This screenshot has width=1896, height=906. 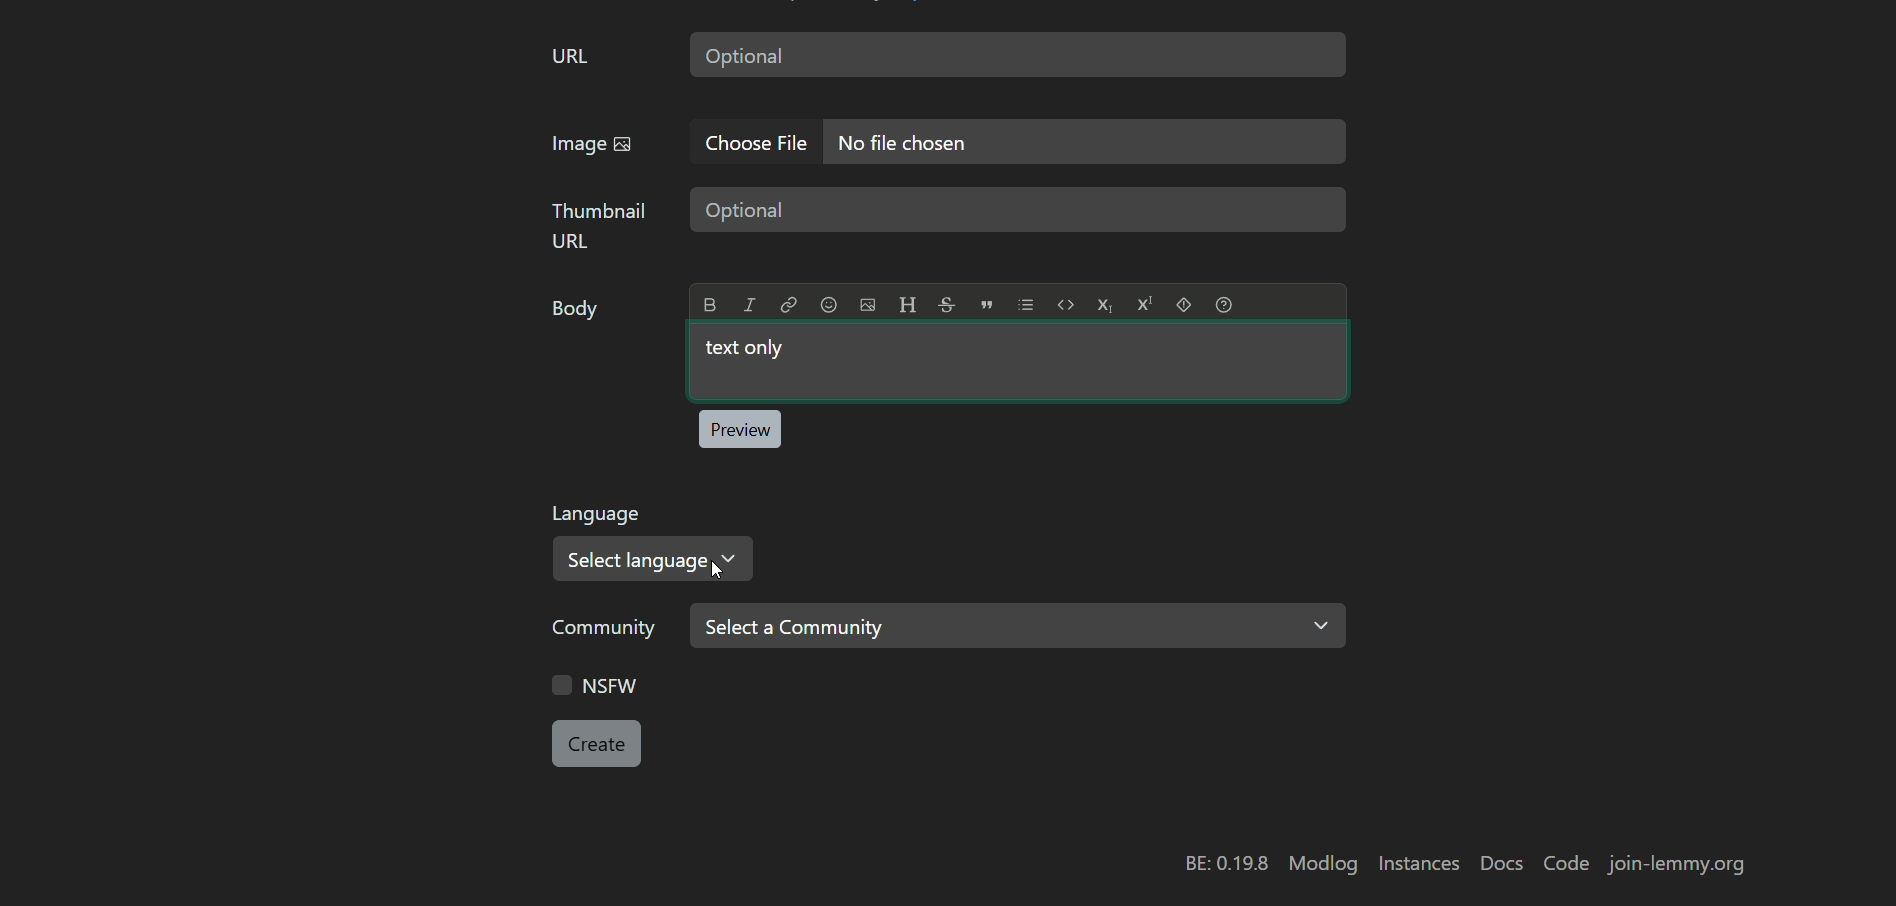 I want to click on URL, so click(x=570, y=58).